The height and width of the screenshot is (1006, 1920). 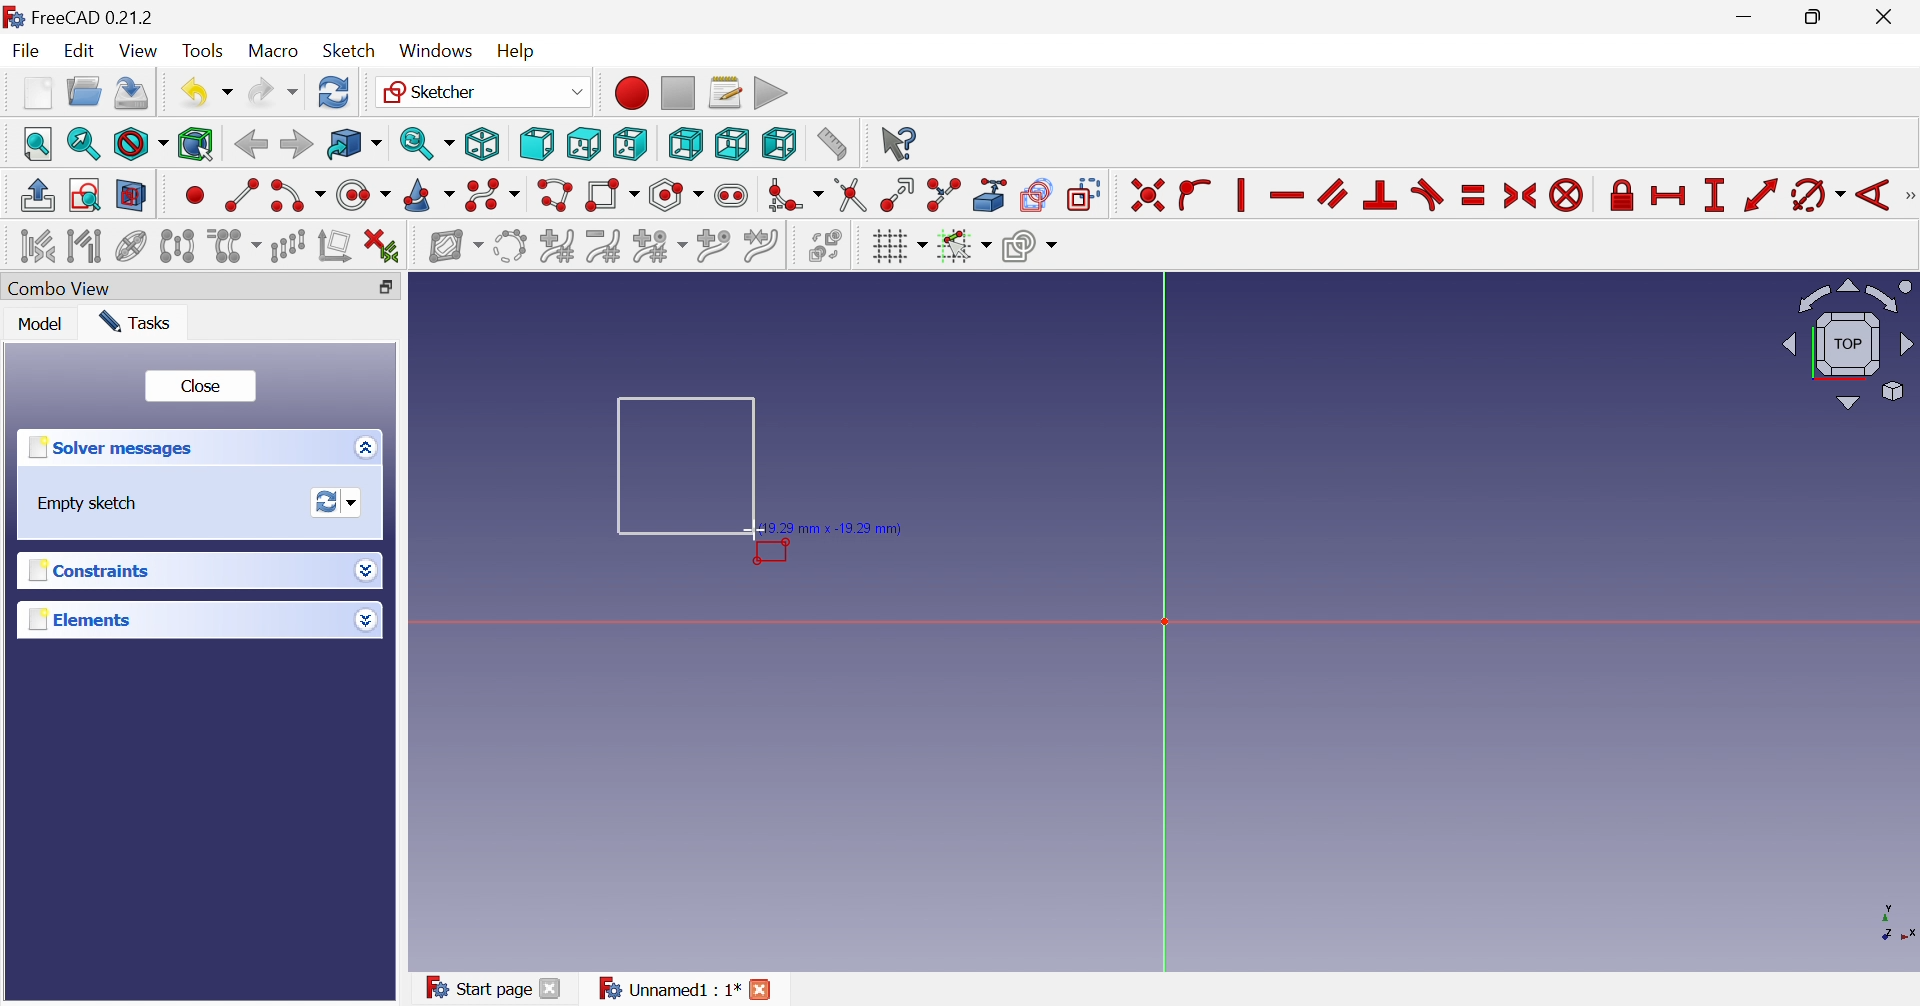 What do you see at coordinates (771, 94) in the screenshot?
I see `Execute macro` at bounding box center [771, 94].